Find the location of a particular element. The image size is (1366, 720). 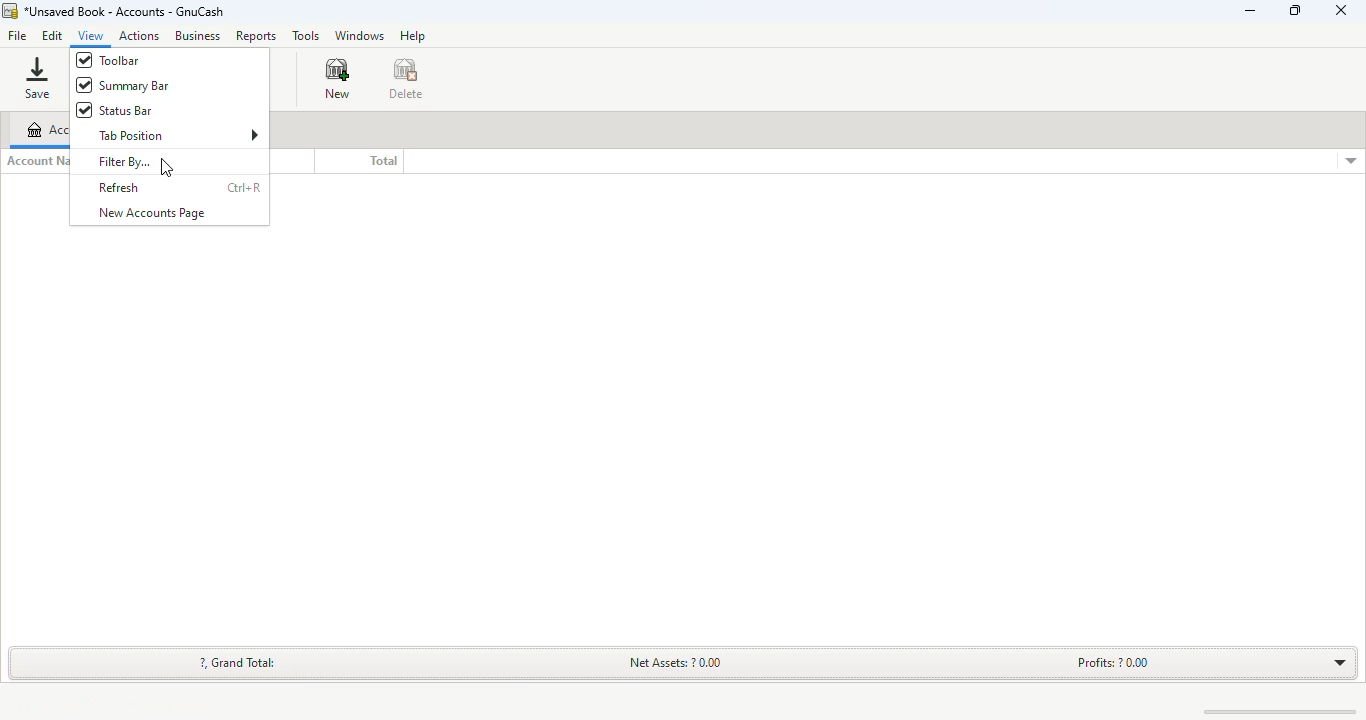

windows is located at coordinates (358, 36).